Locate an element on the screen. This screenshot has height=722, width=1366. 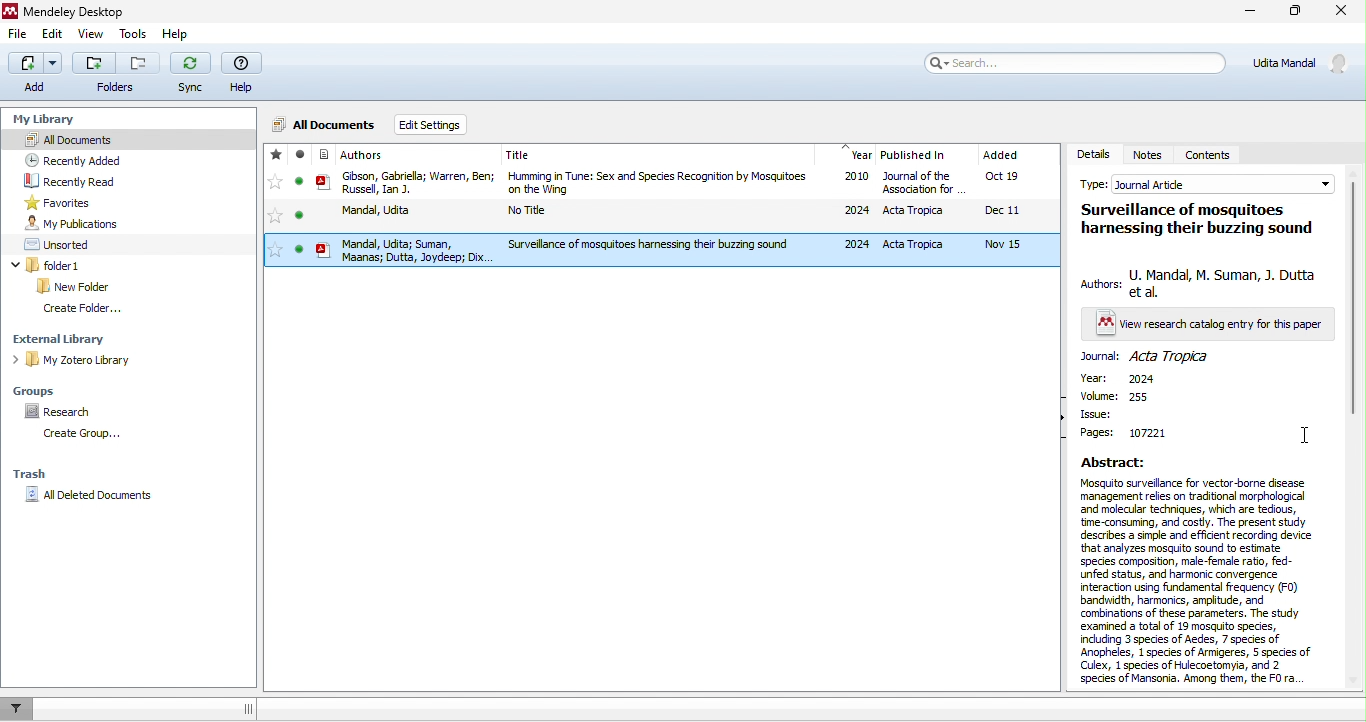
issue is located at coordinates (1127, 414).